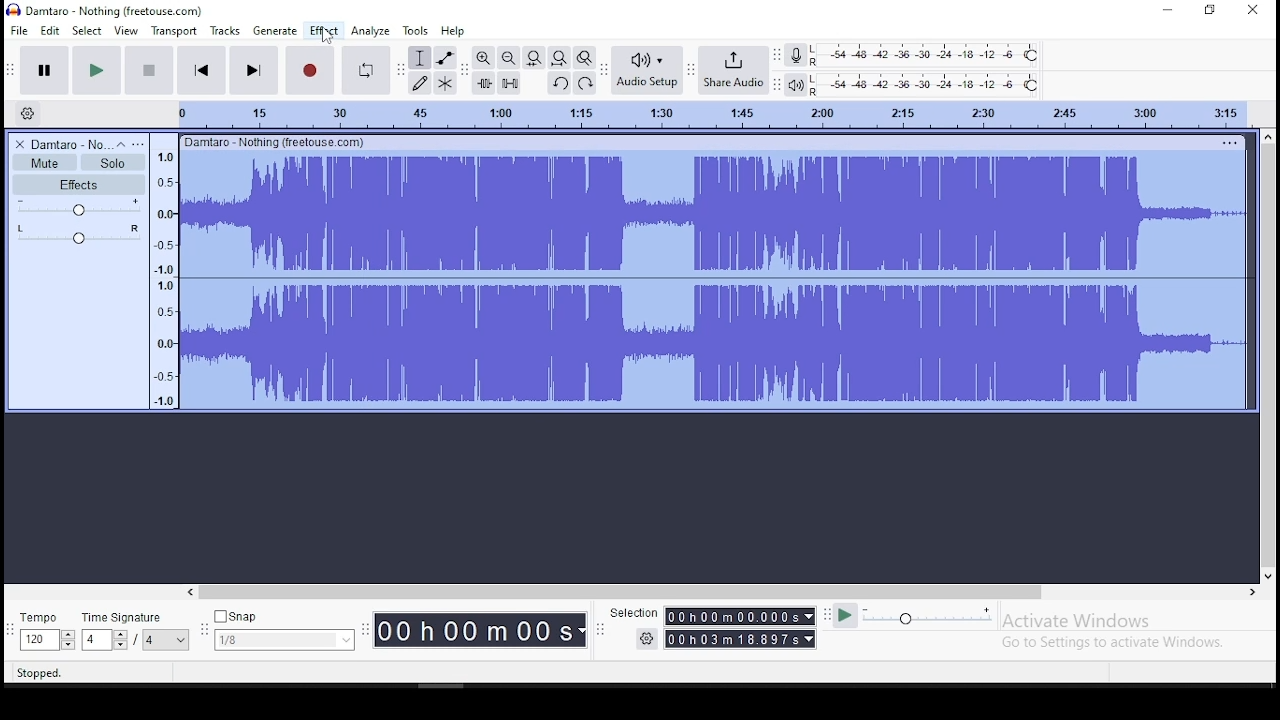  I want to click on fit project to width, so click(559, 58).